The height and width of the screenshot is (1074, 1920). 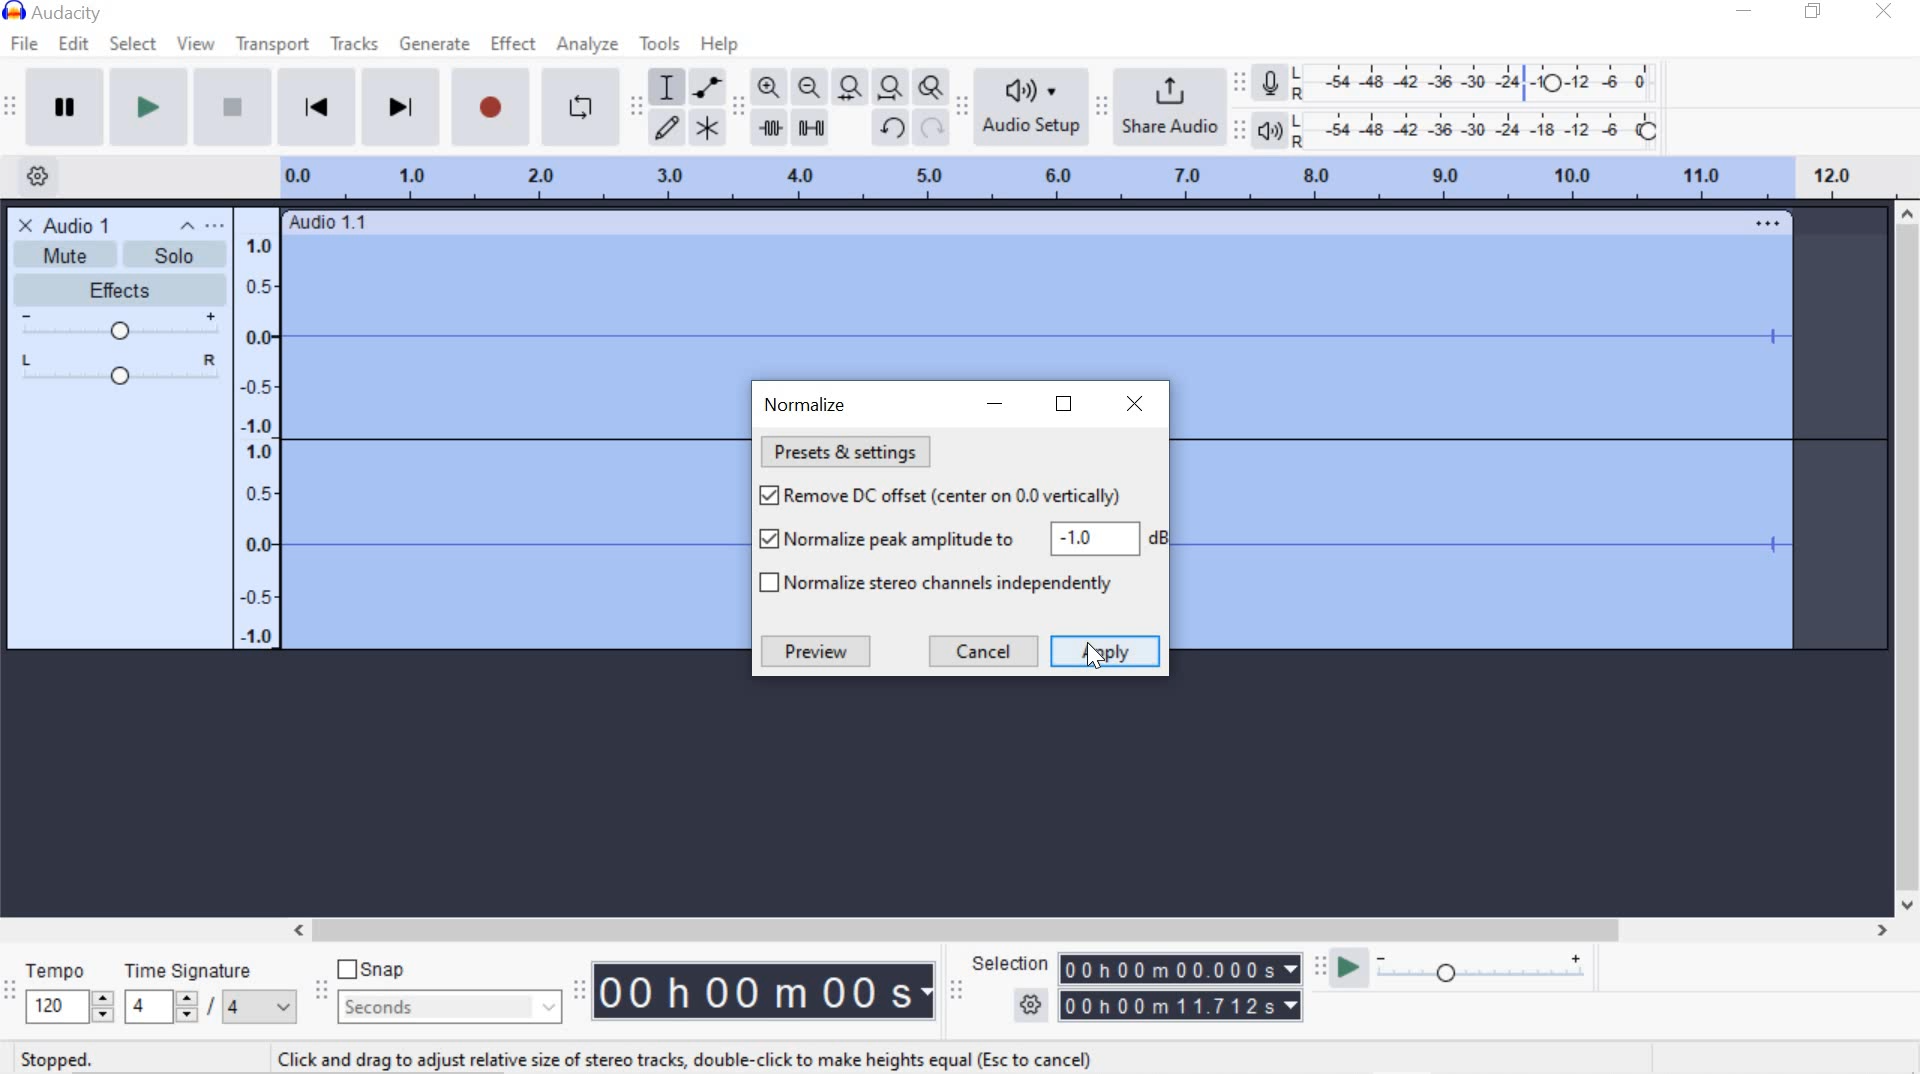 What do you see at coordinates (118, 372) in the screenshot?
I see `Pan` at bounding box center [118, 372].